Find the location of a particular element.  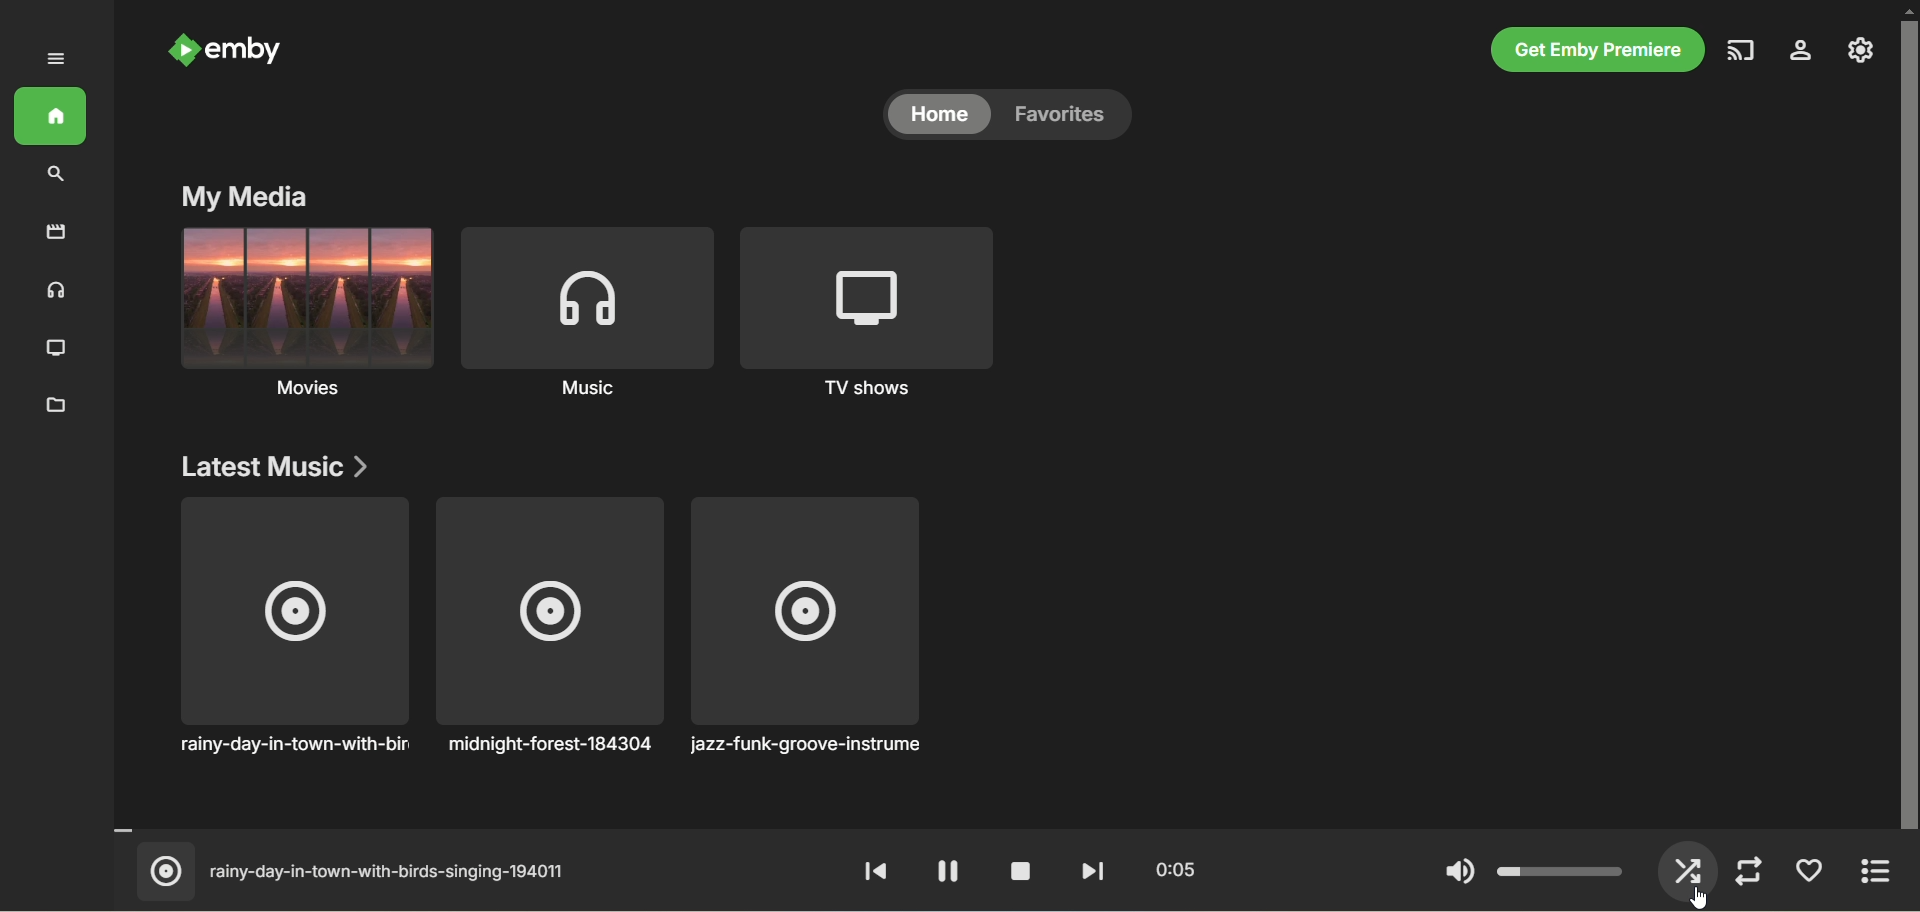

TV shows is located at coordinates (61, 350).